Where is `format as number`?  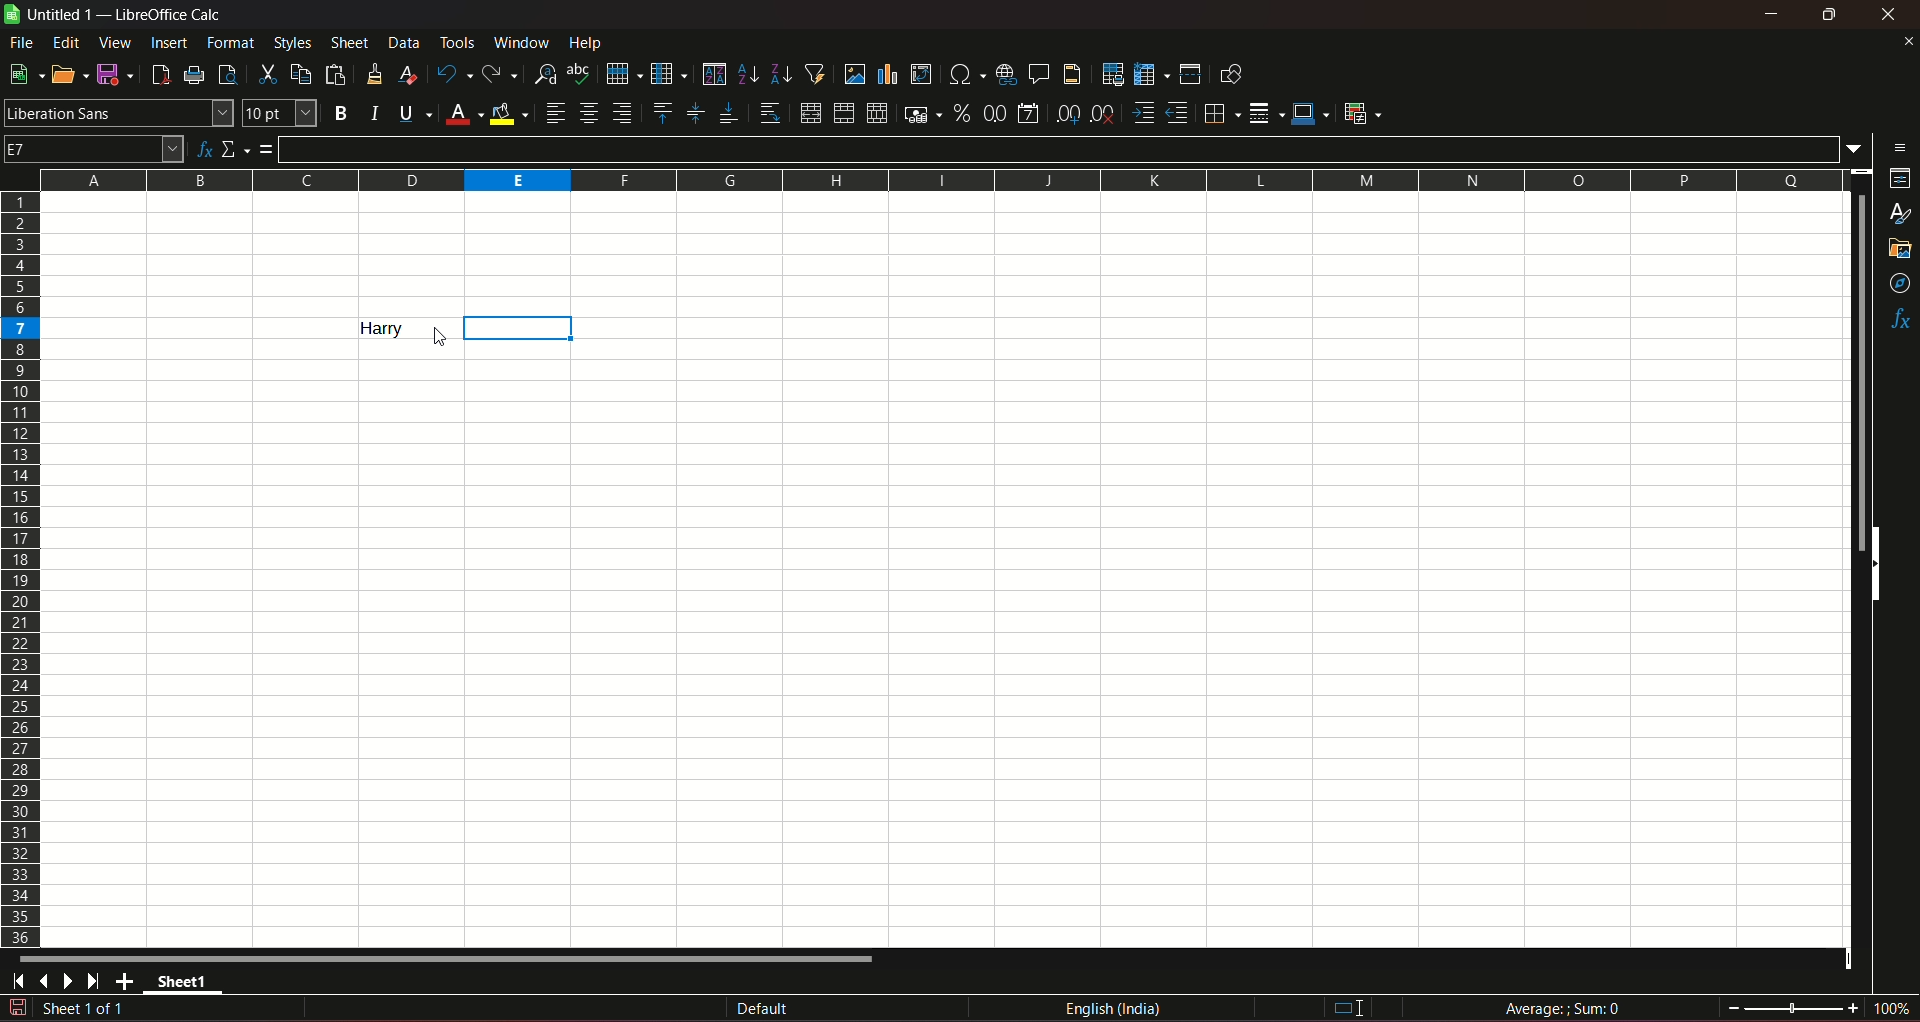
format as number is located at coordinates (994, 112).